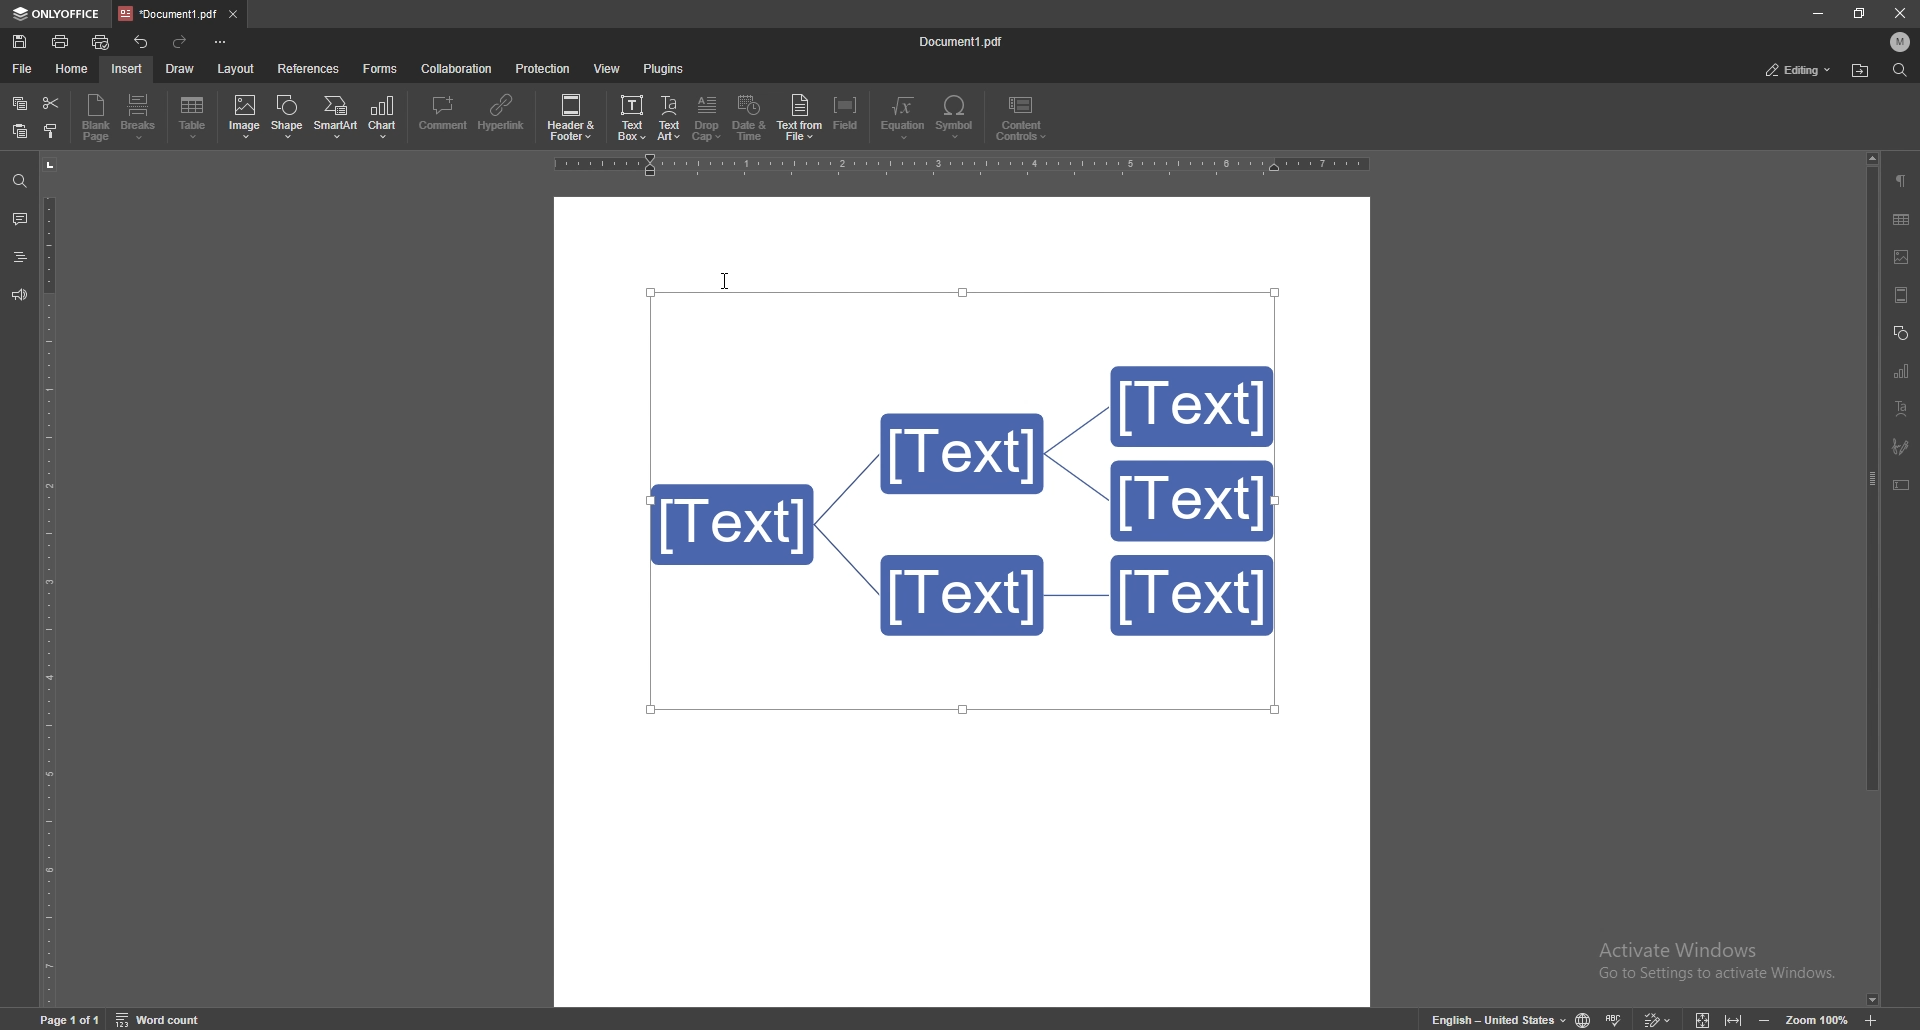 Image resolution: width=1920 pixels, height=1030 pixels. Describe the element at coordinates (571, 116) in the screenshot. I see `header and footer` at that location.